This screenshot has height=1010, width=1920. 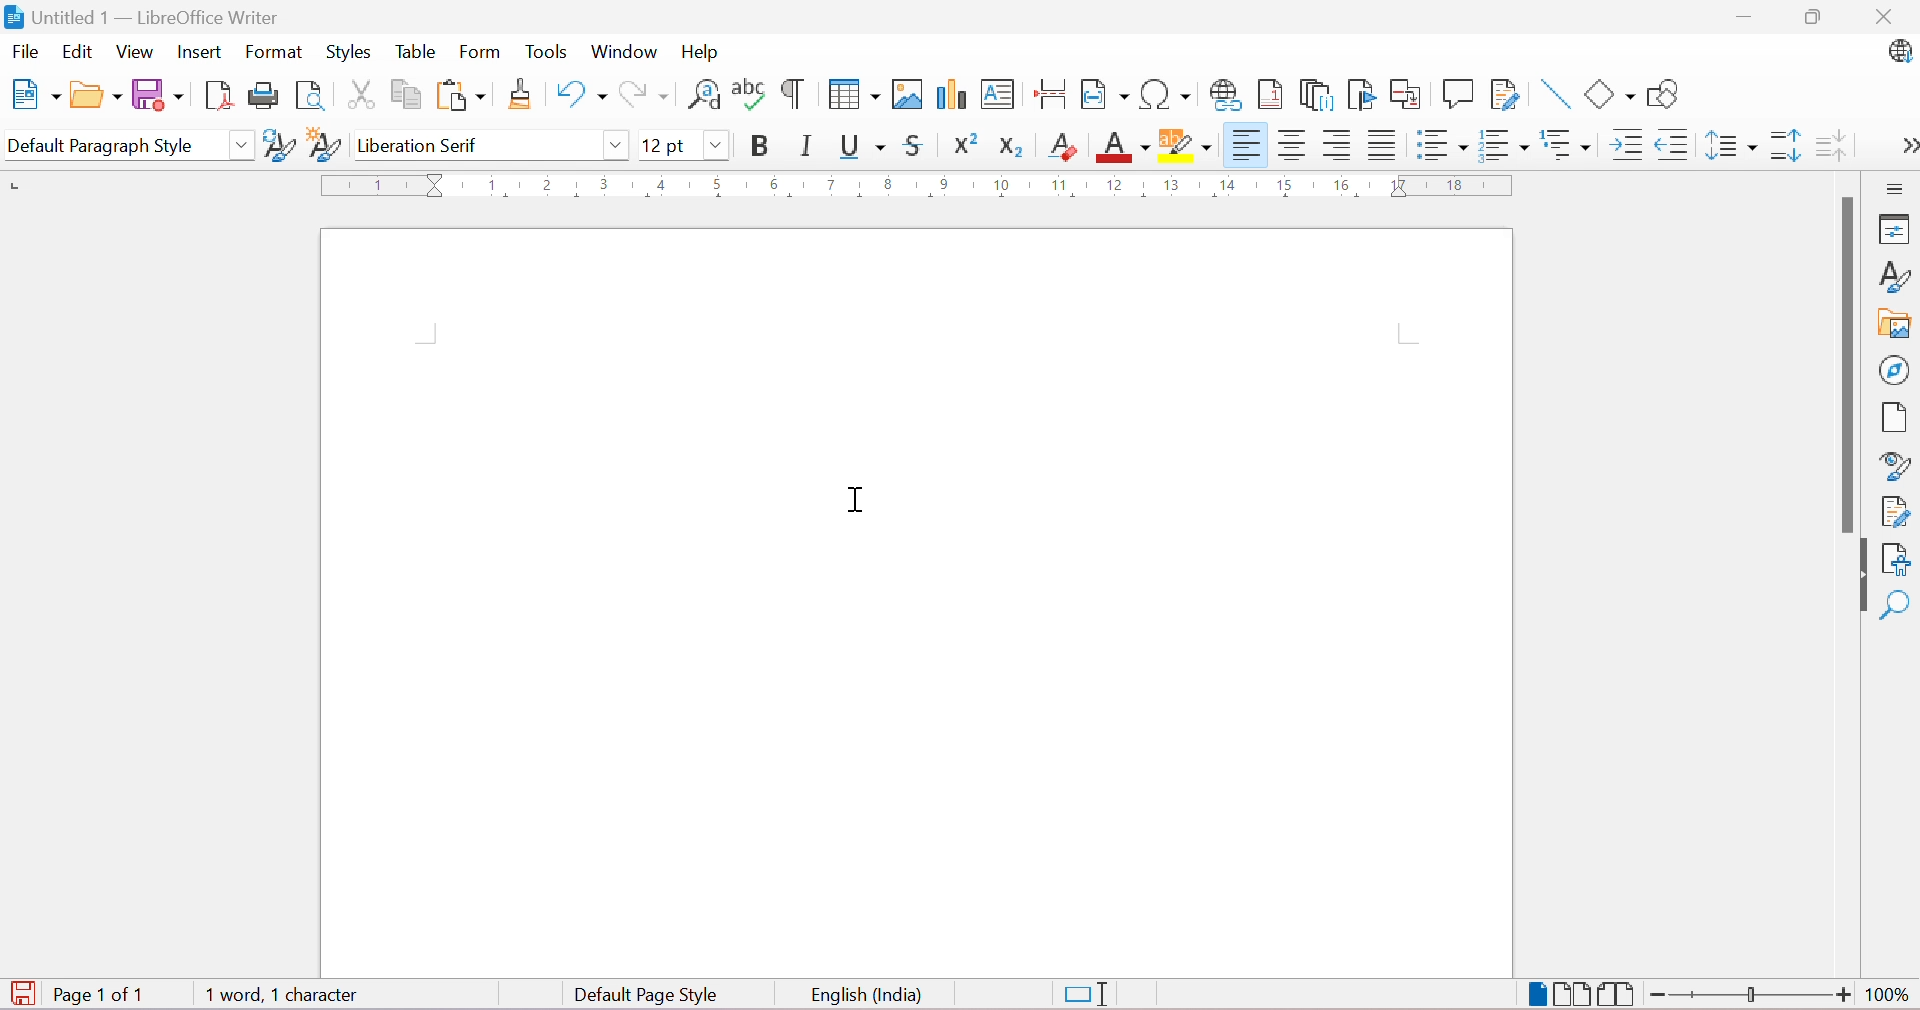 I want to click on Find and Replace, so click(x=705, y=100).